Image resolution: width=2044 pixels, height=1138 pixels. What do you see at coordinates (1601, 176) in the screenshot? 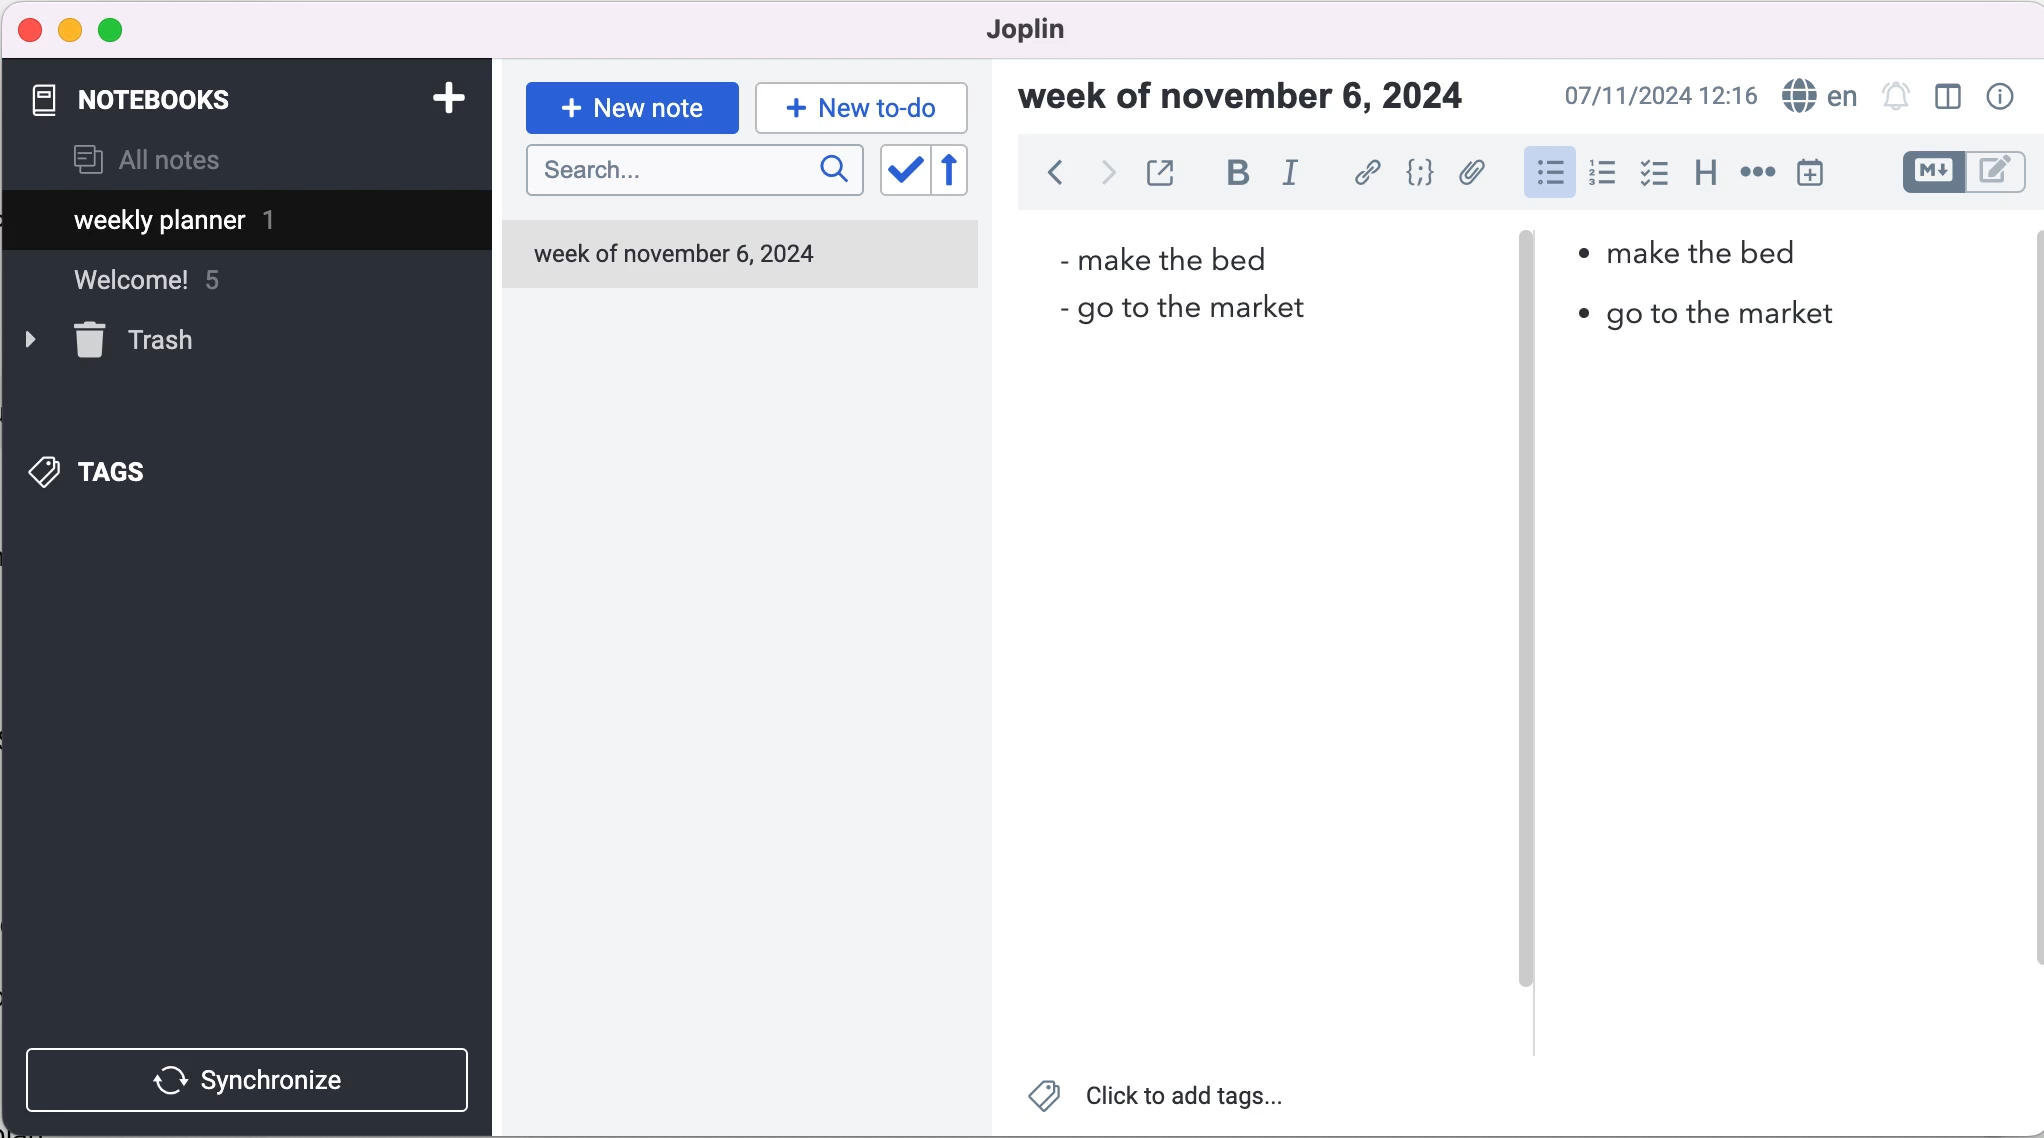
I see `numbered list` at bounding box center [1601, 176].